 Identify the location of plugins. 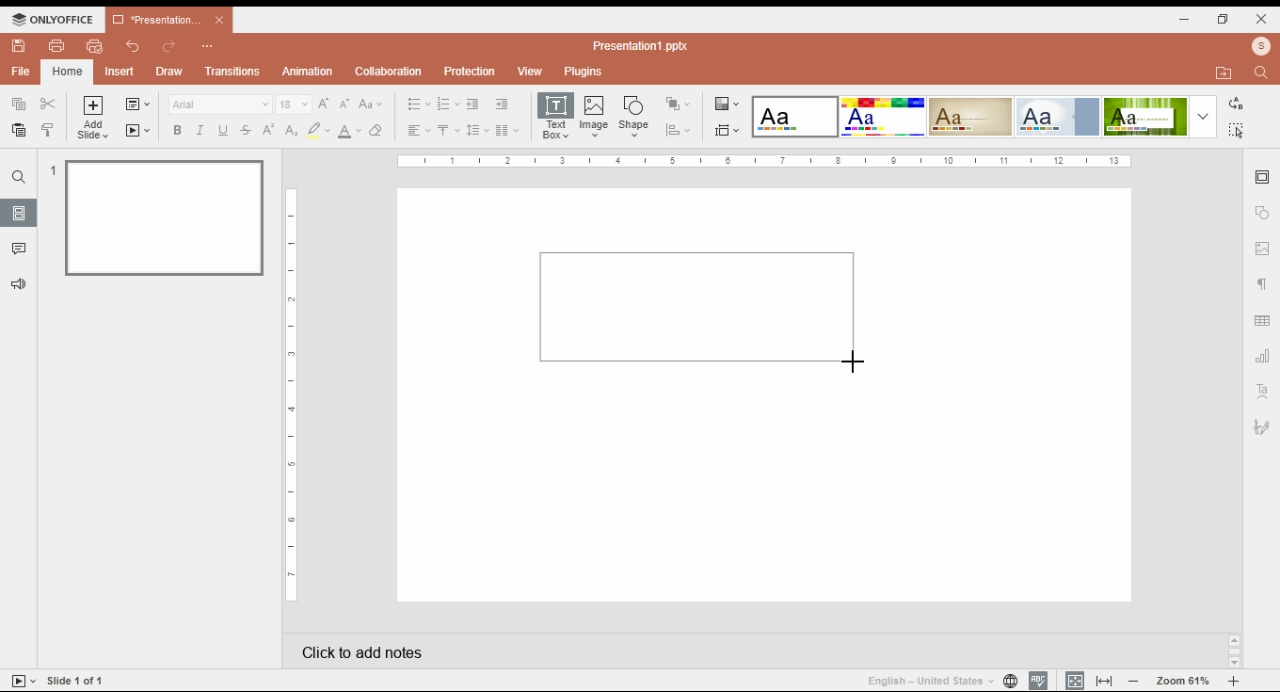
(582, 71).